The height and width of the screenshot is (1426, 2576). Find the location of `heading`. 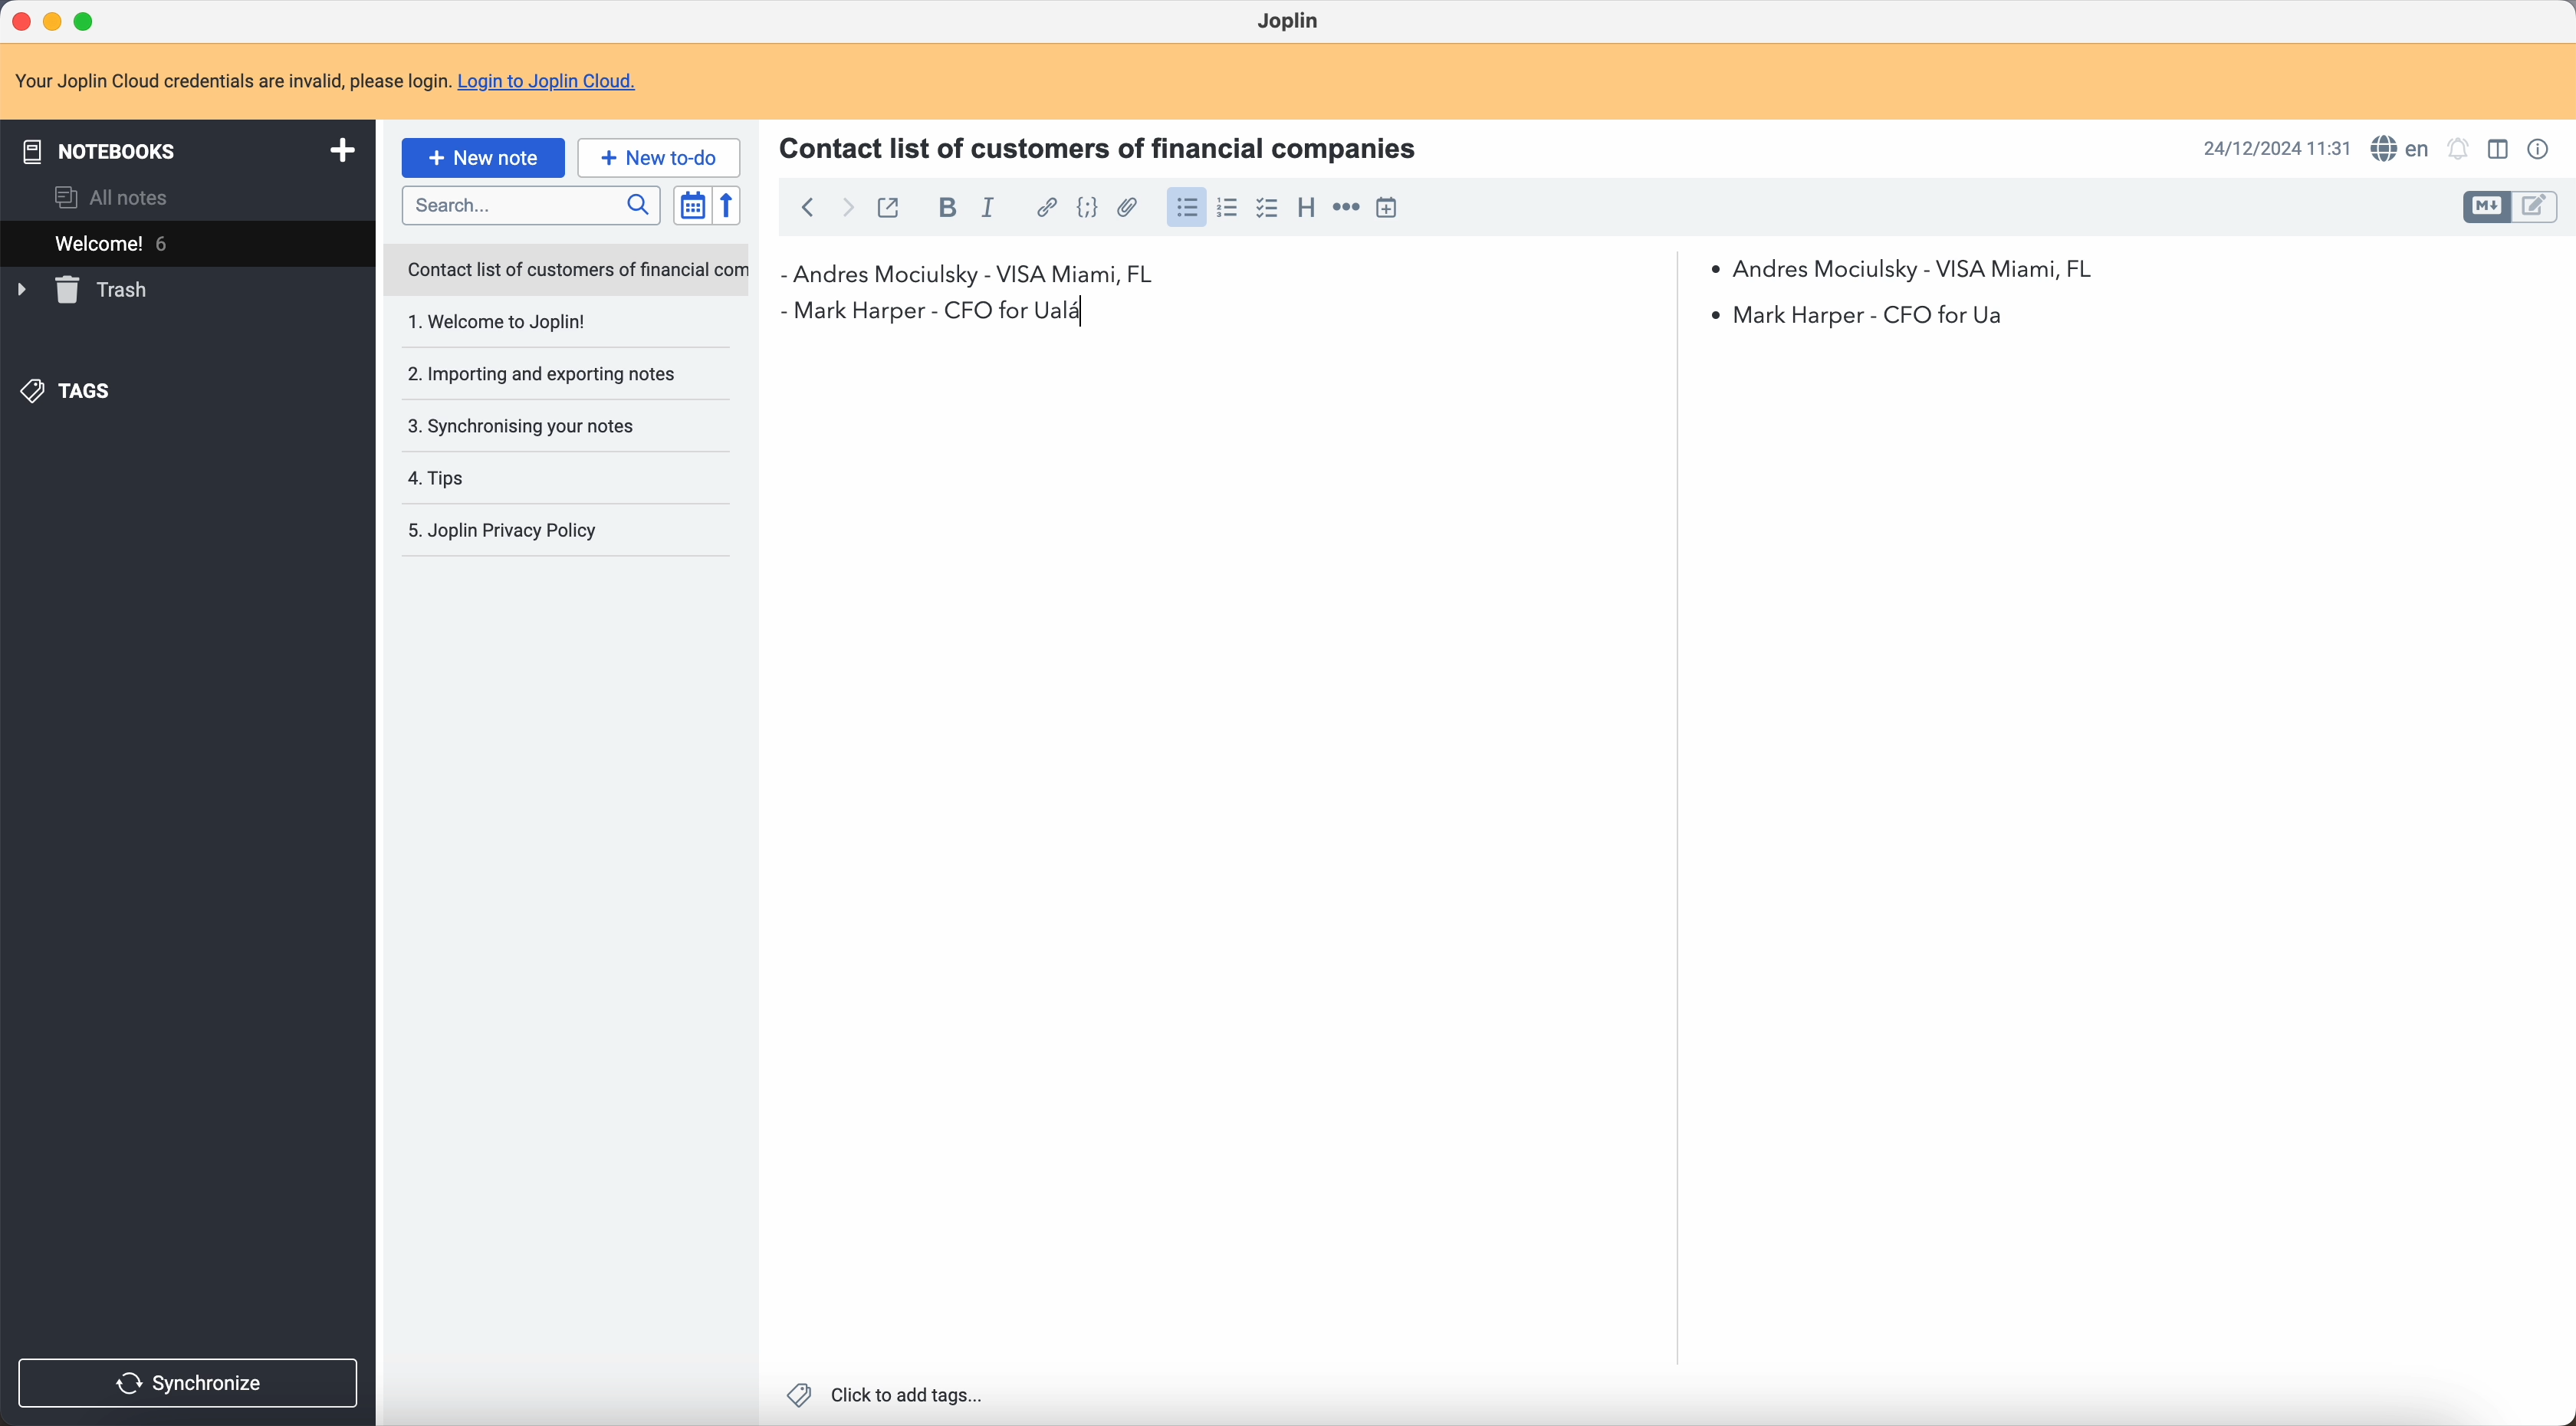

heading is located at coordinates (1306, 209).